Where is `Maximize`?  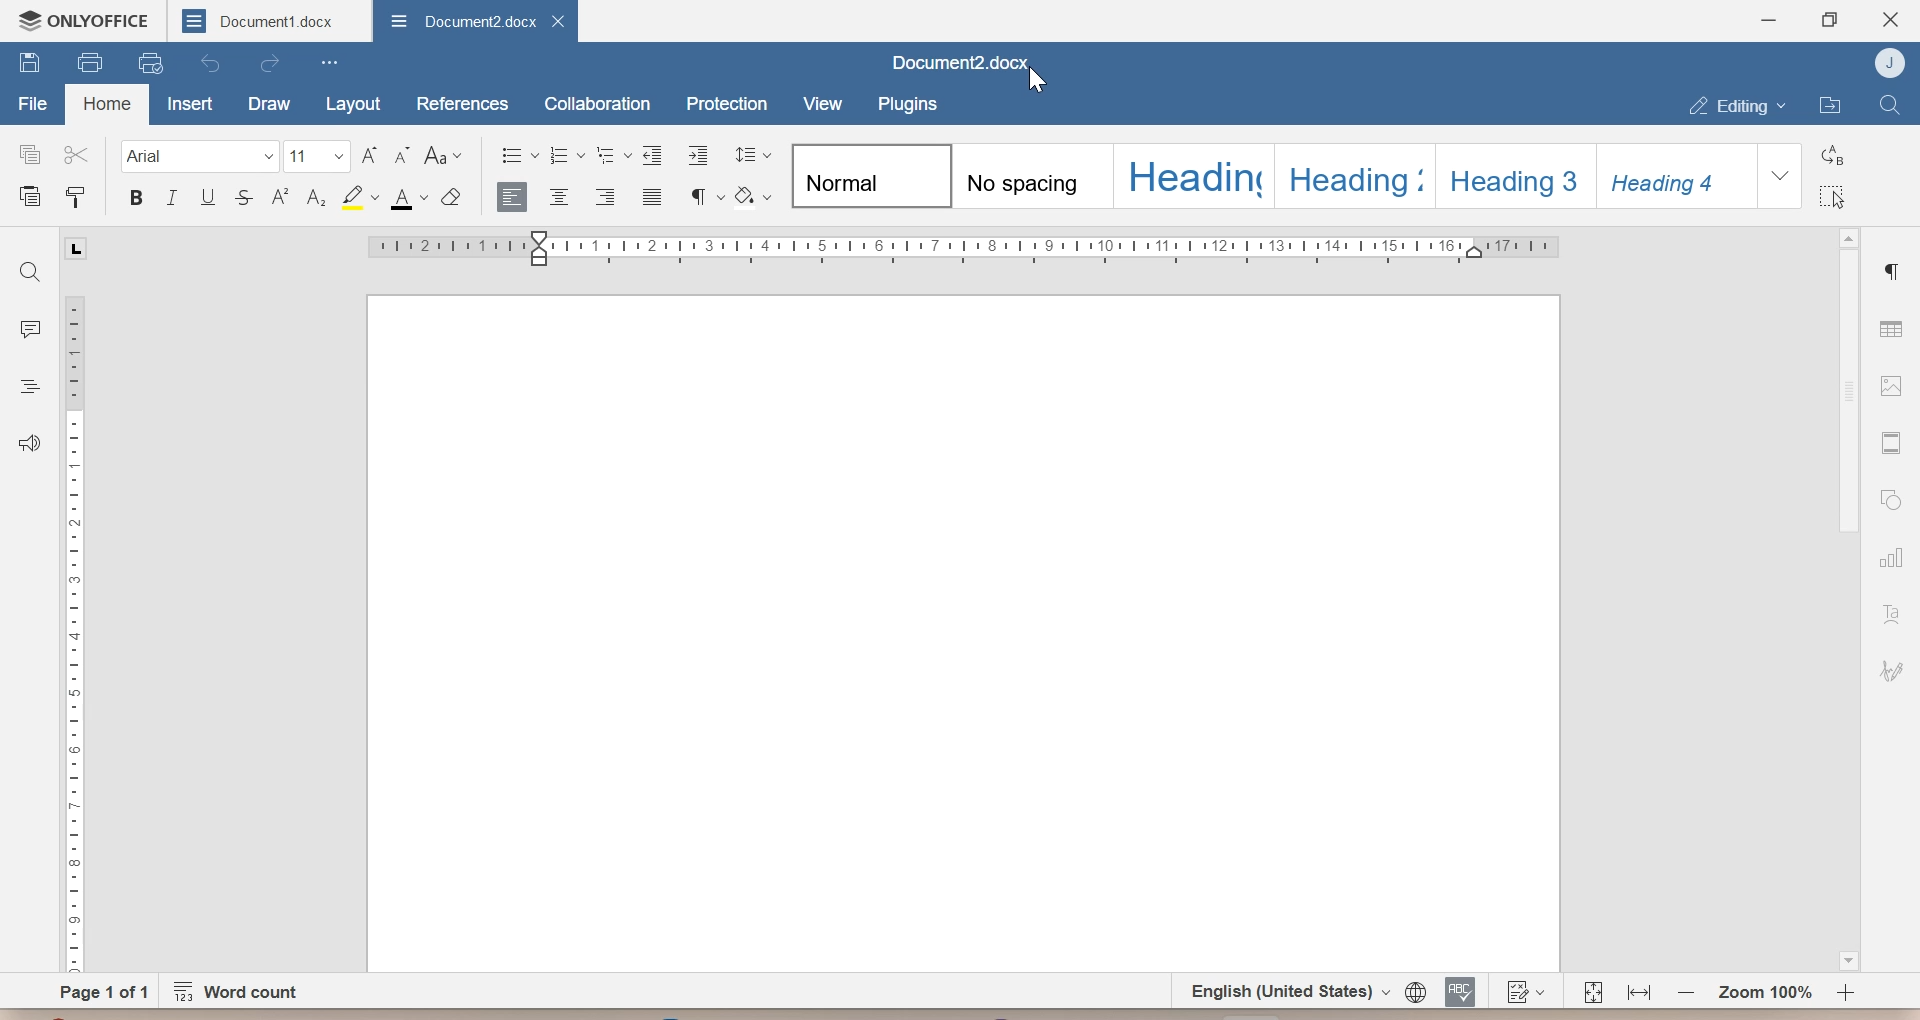
Maximize is located at coordinates (1830, 20).